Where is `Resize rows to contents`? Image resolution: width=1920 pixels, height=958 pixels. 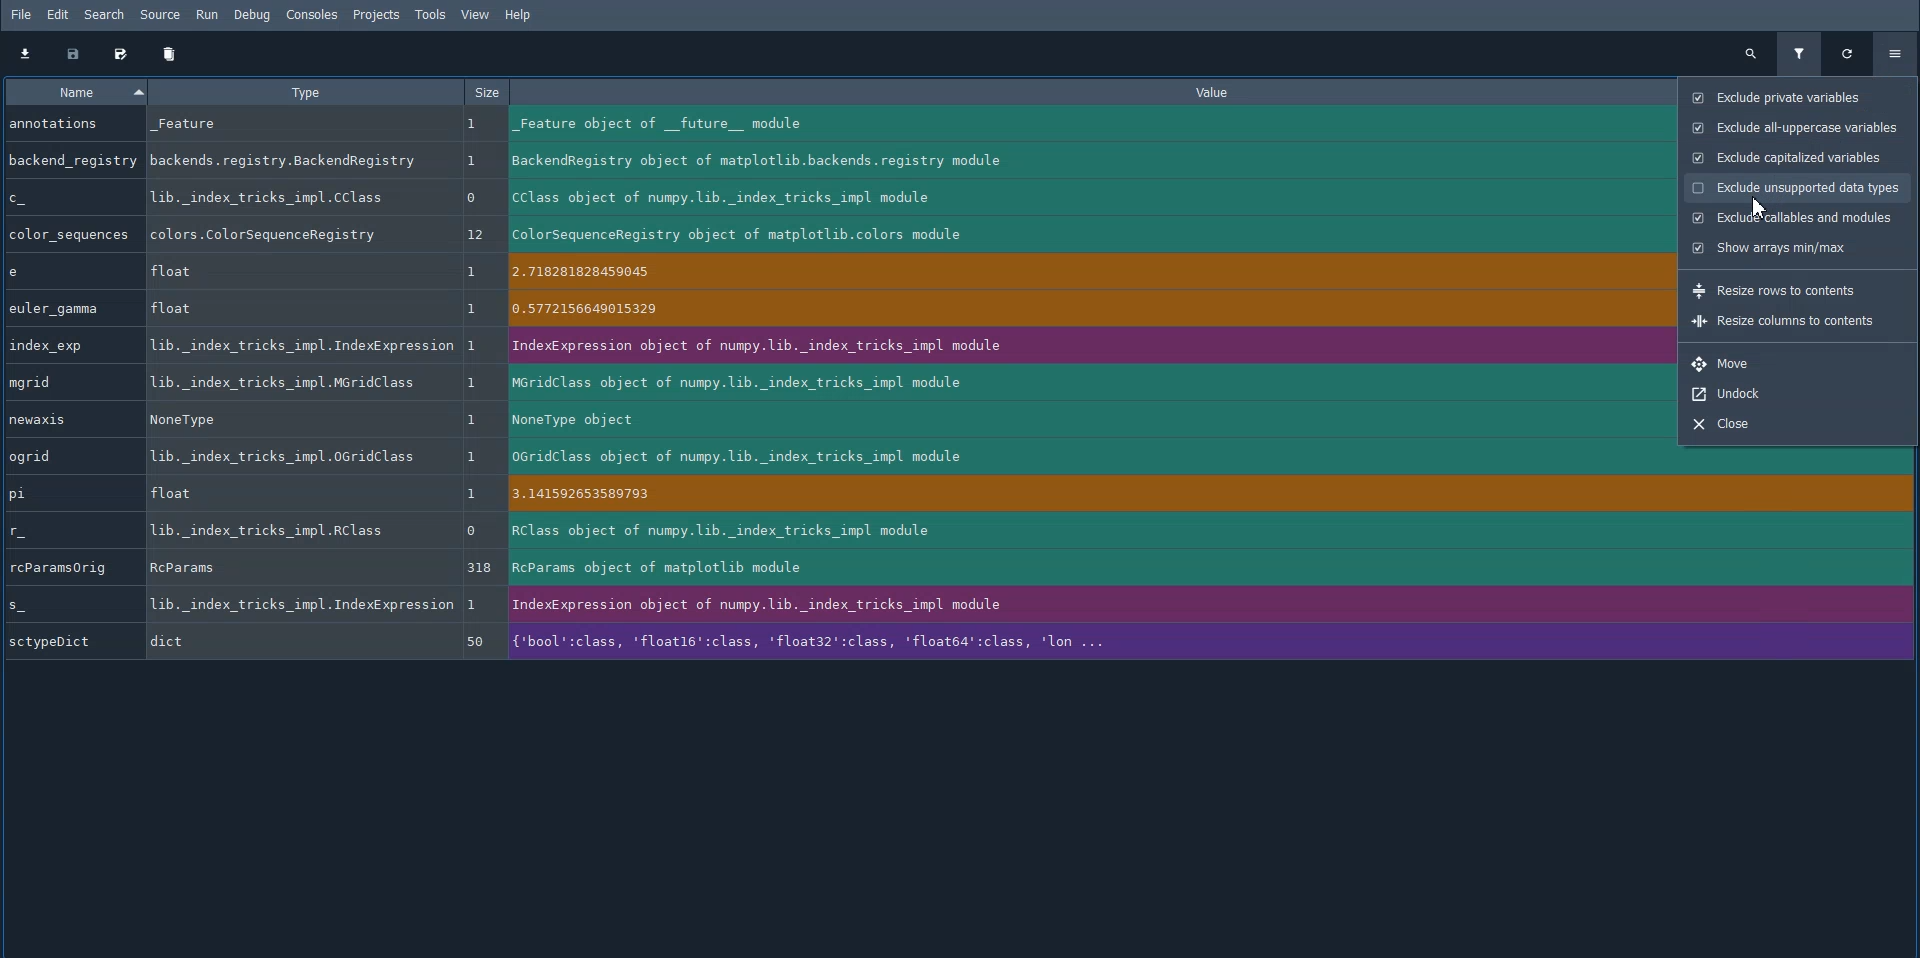 Resize rows to contents is located at coordinates (1774, 290).